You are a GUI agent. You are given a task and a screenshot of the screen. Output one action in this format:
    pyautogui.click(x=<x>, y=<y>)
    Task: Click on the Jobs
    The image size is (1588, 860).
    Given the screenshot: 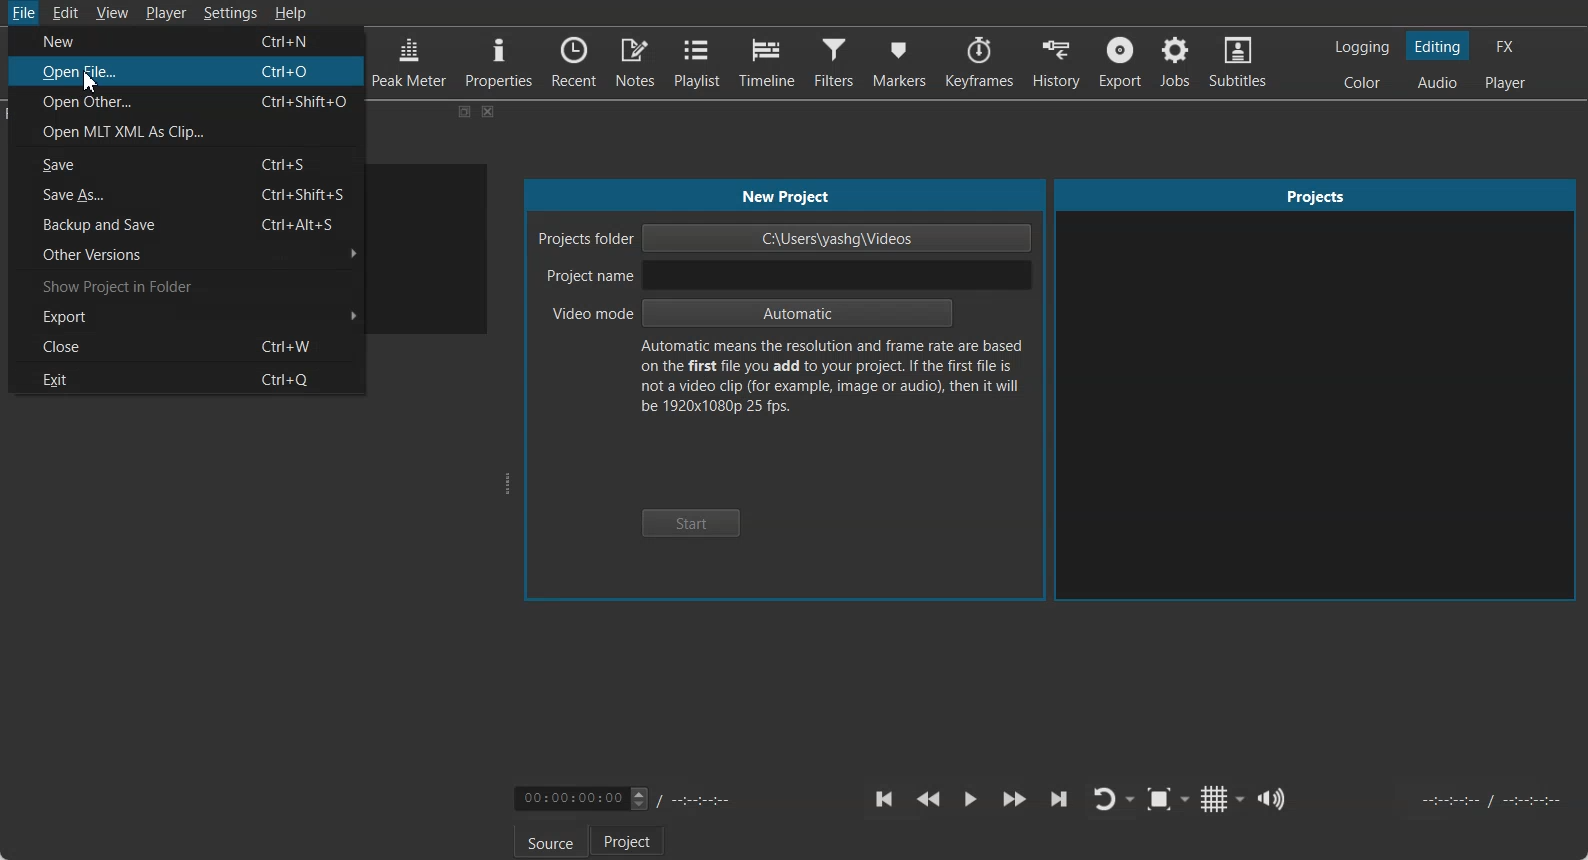 What is the action you would take?
    pyautogui.click(x=1177, y=62)
    